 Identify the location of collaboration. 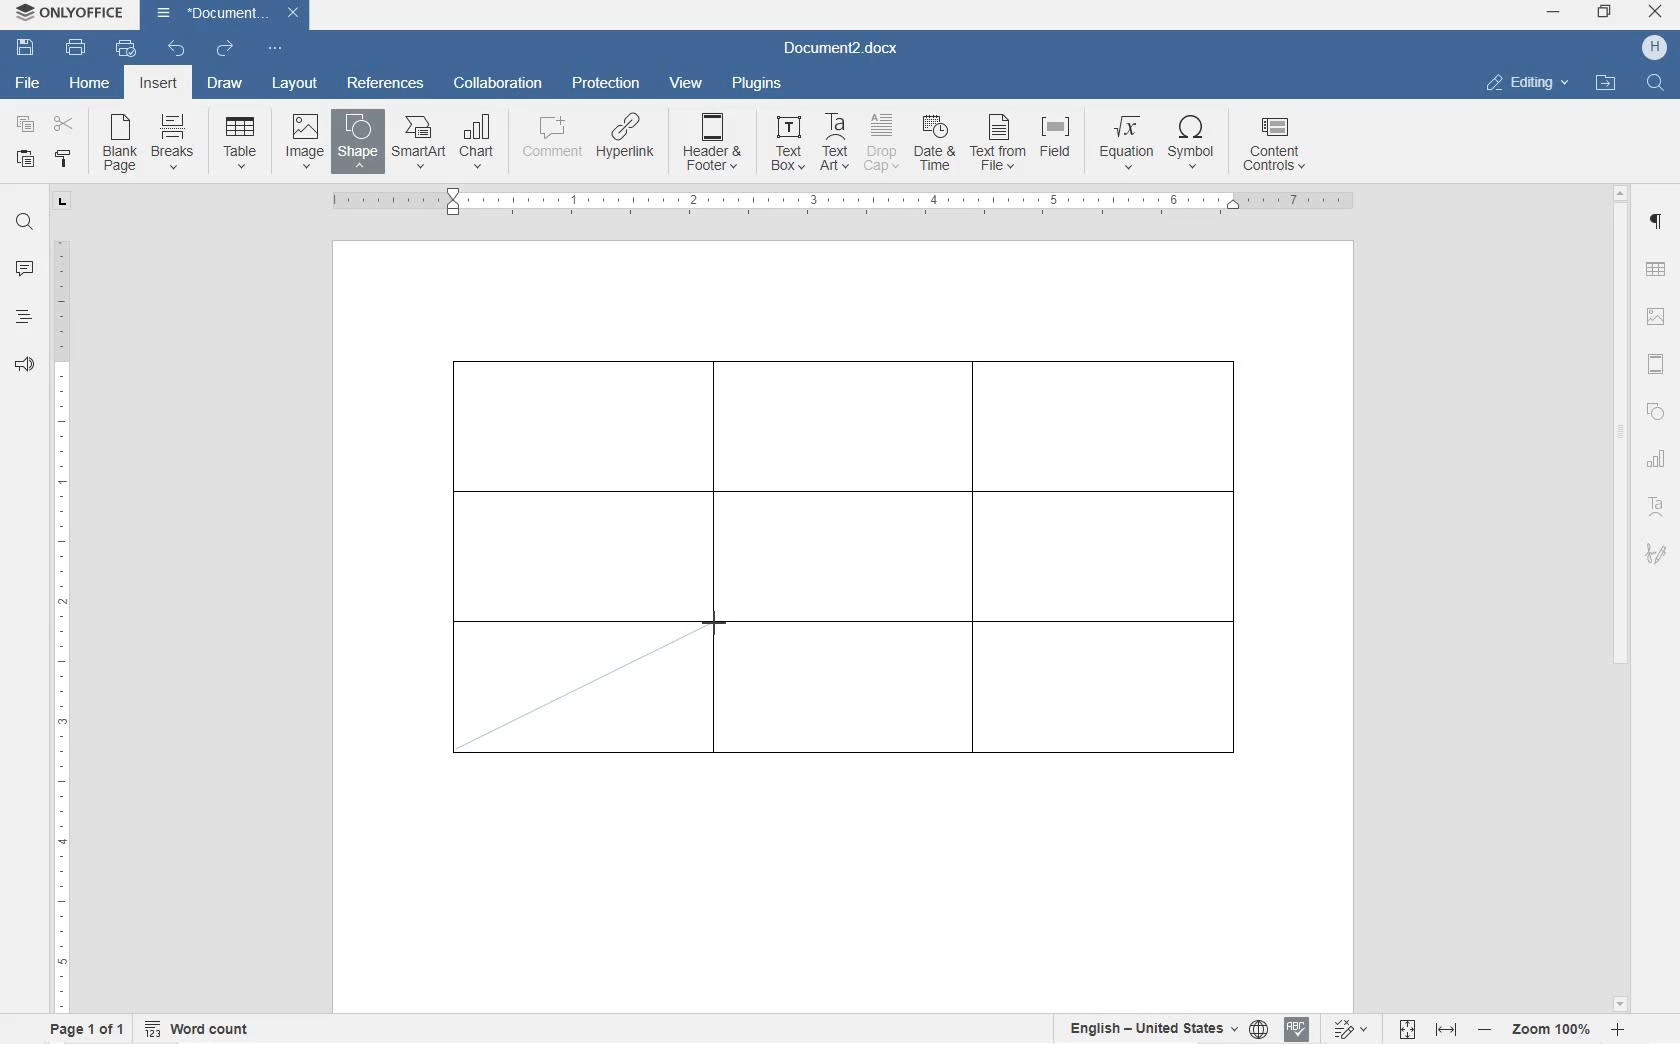
(498, 84).